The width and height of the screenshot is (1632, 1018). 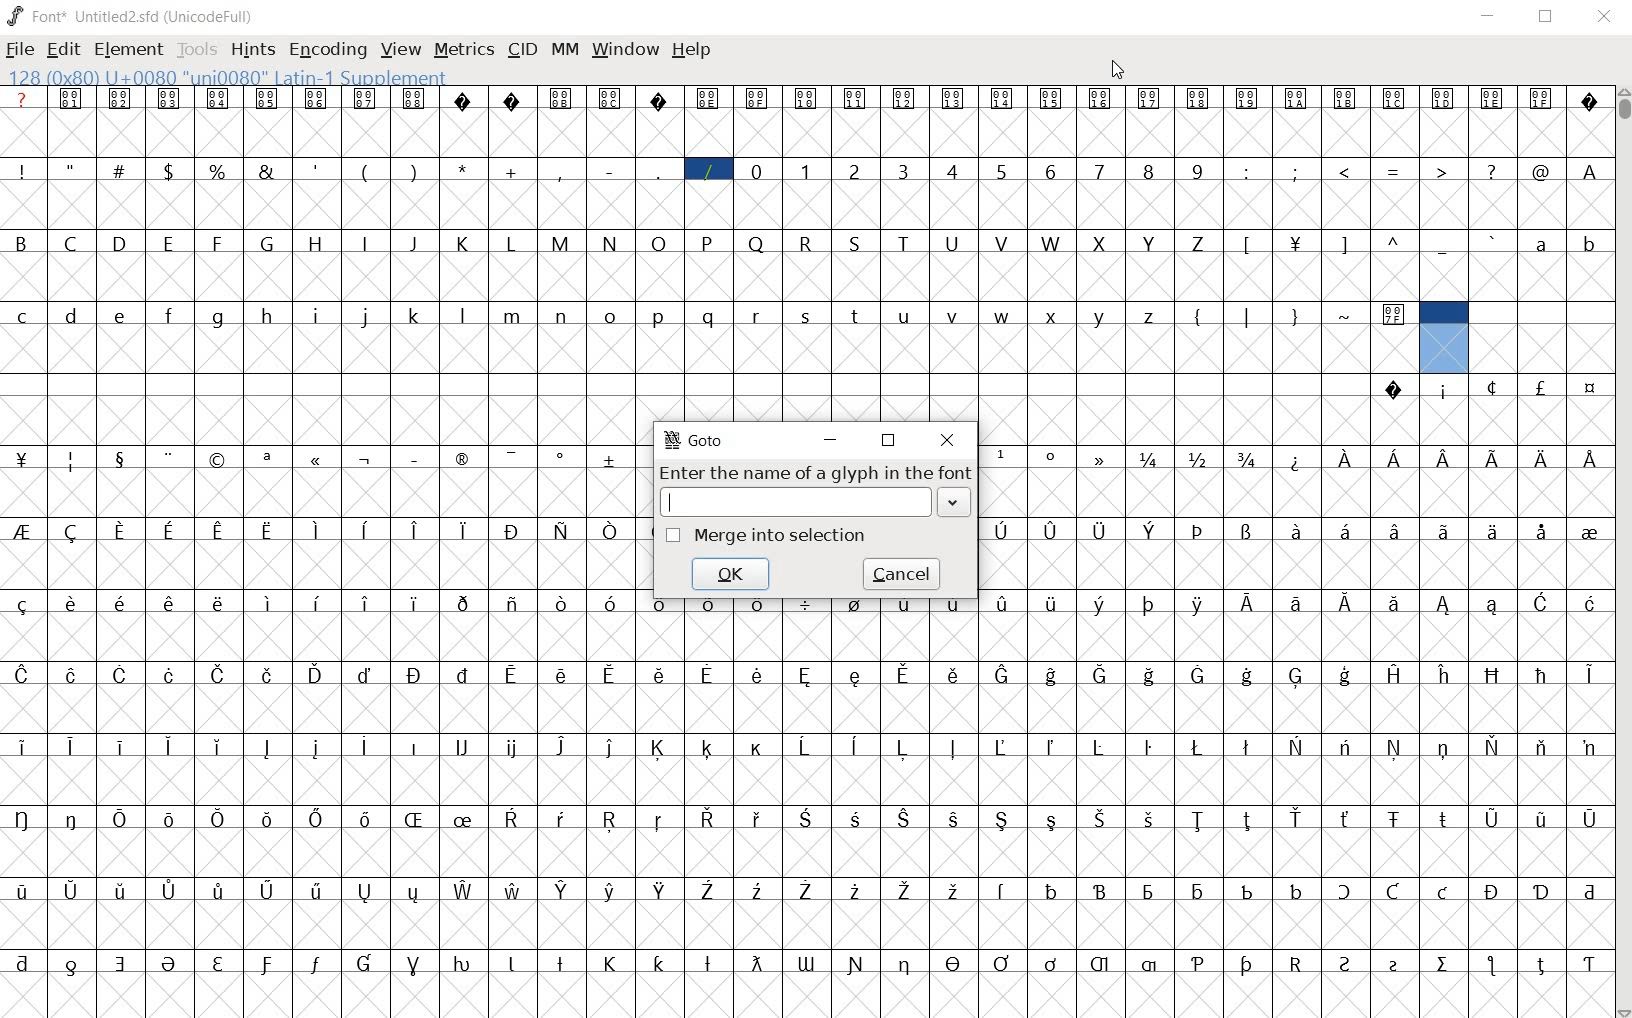 What do you see at coordinates (515, 458) in the screenshot?
I see `Symbol` at bounding box center [515, 458].